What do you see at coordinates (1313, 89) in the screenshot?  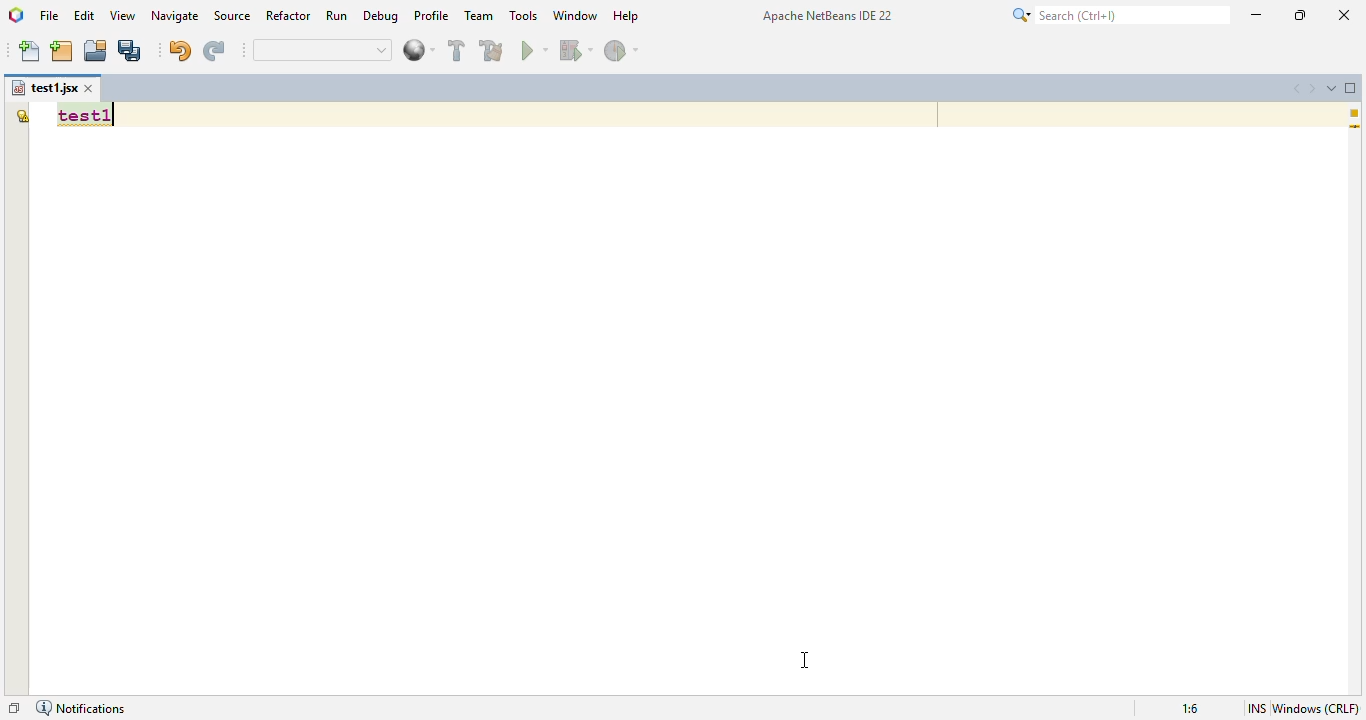 I see `scroll documents right` at bounding box center [1313, 89].